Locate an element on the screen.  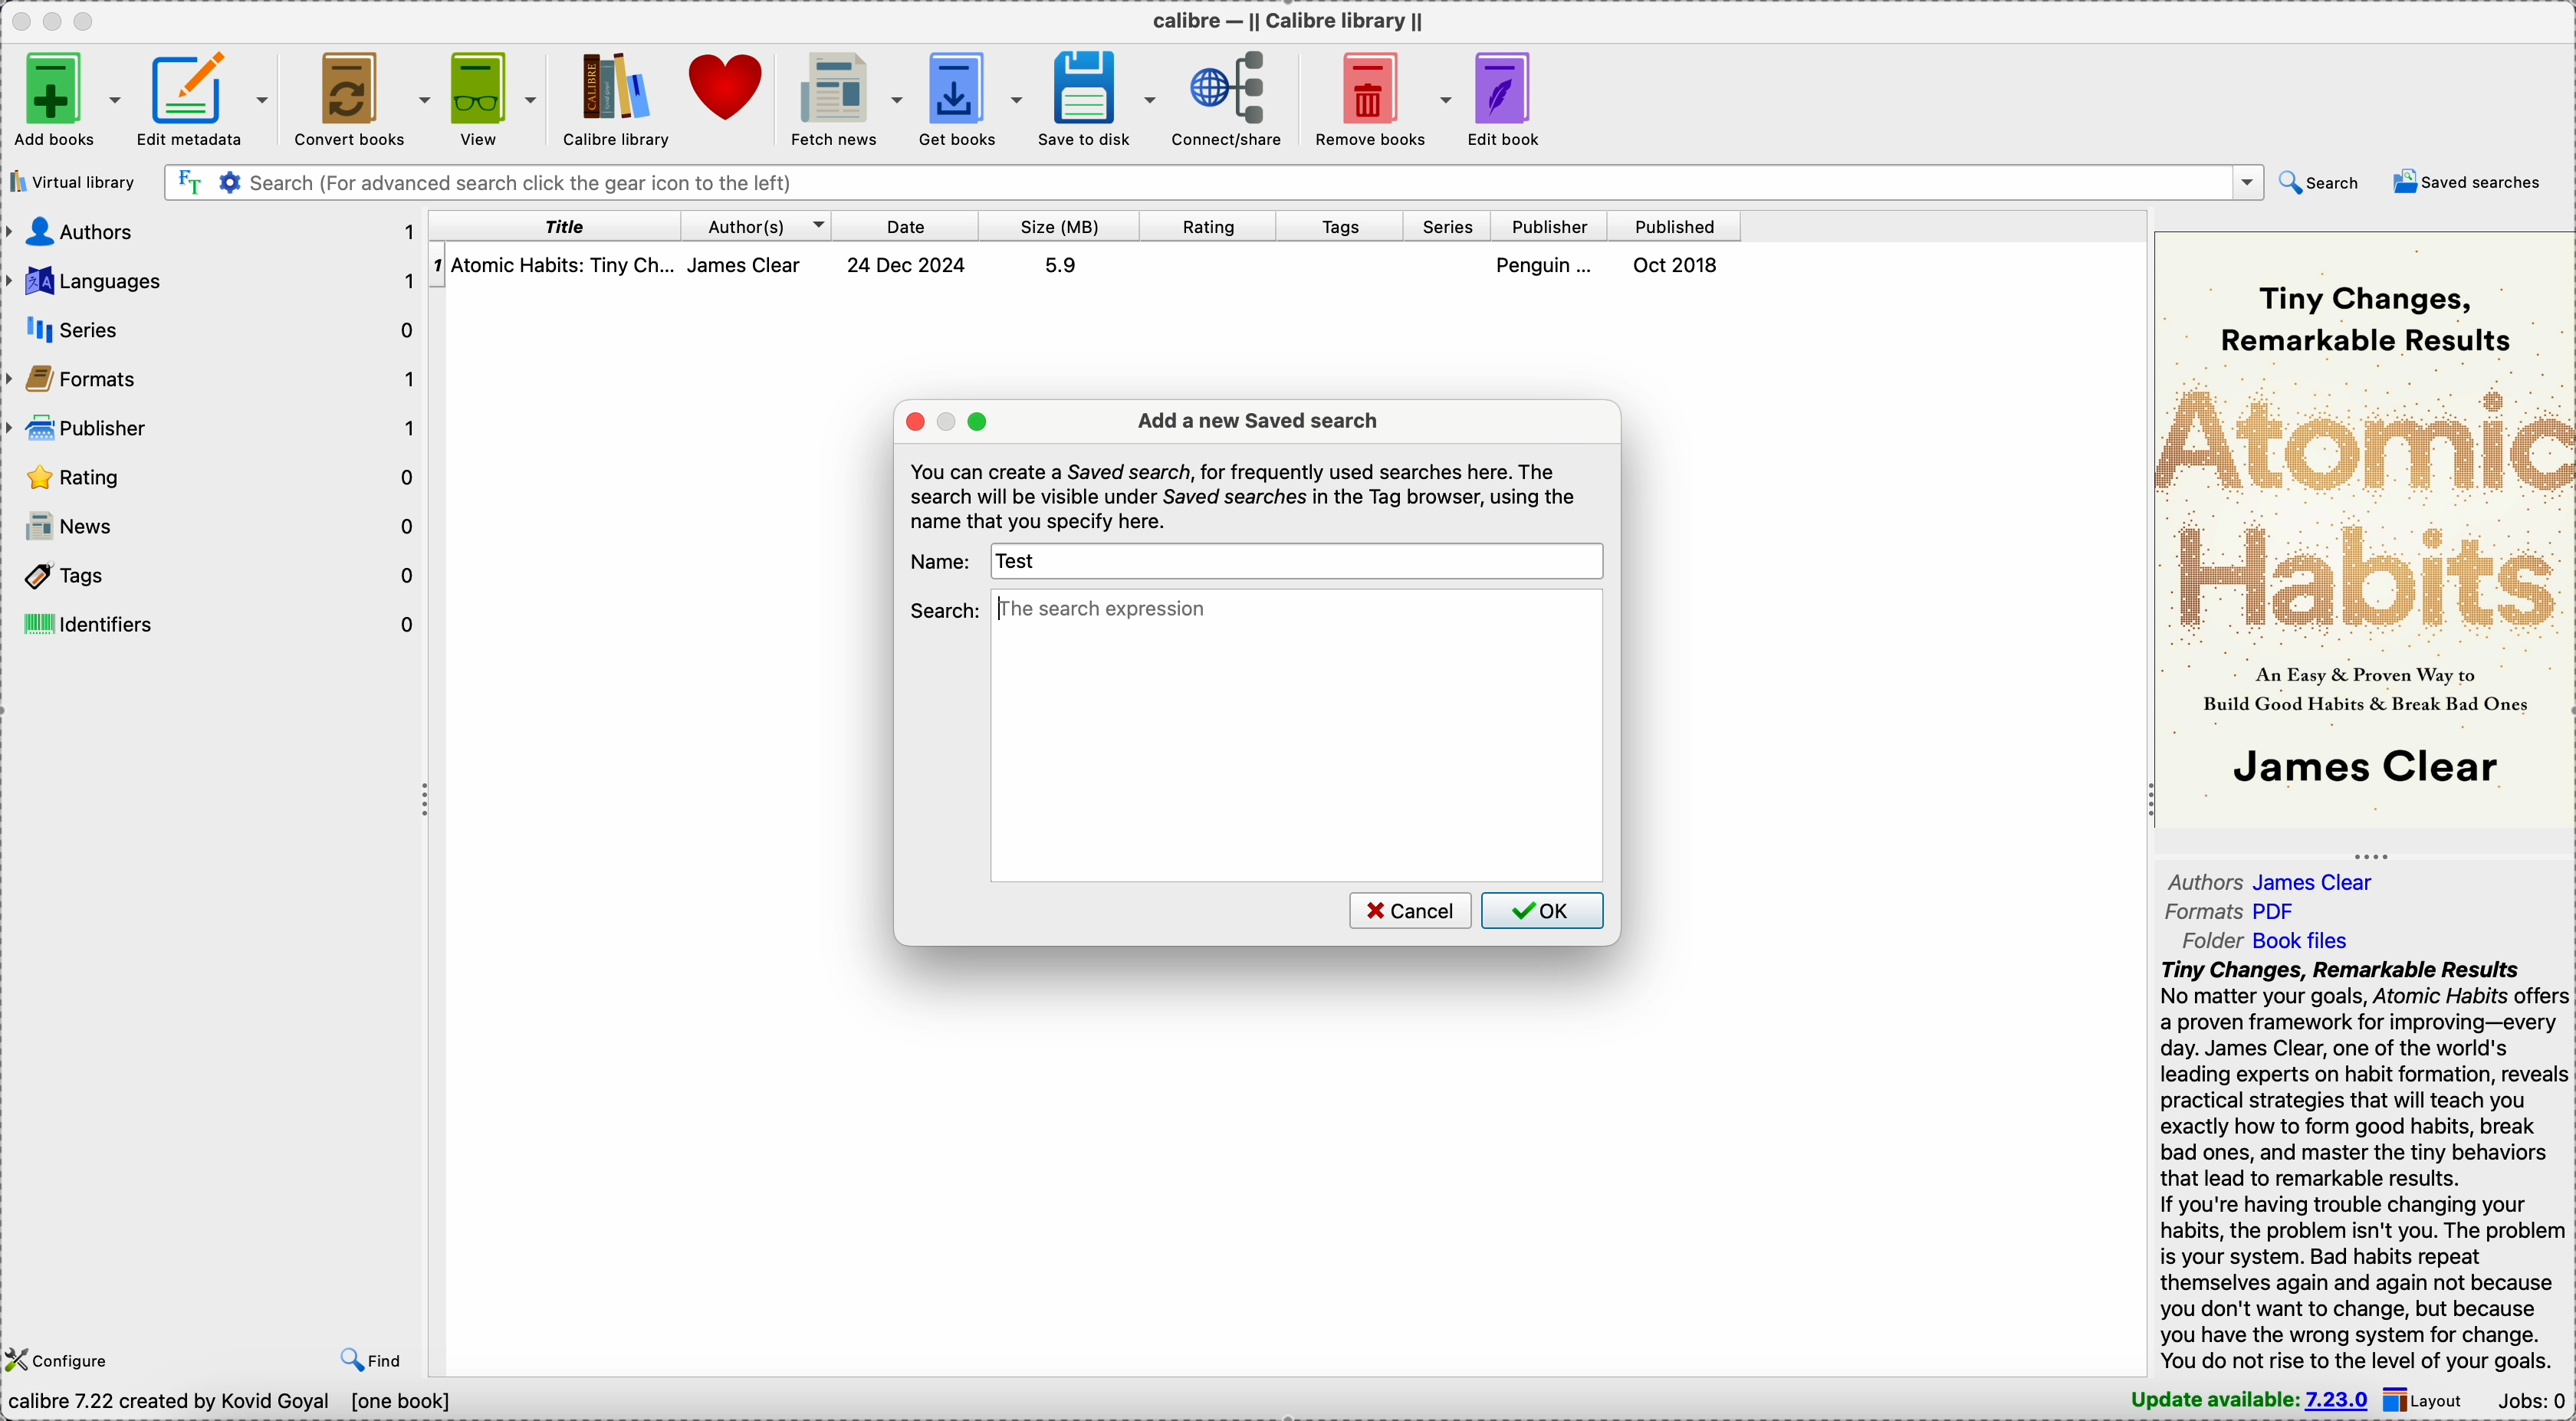
Calibre - || calibre library || is located at coordinates (1285, 20).